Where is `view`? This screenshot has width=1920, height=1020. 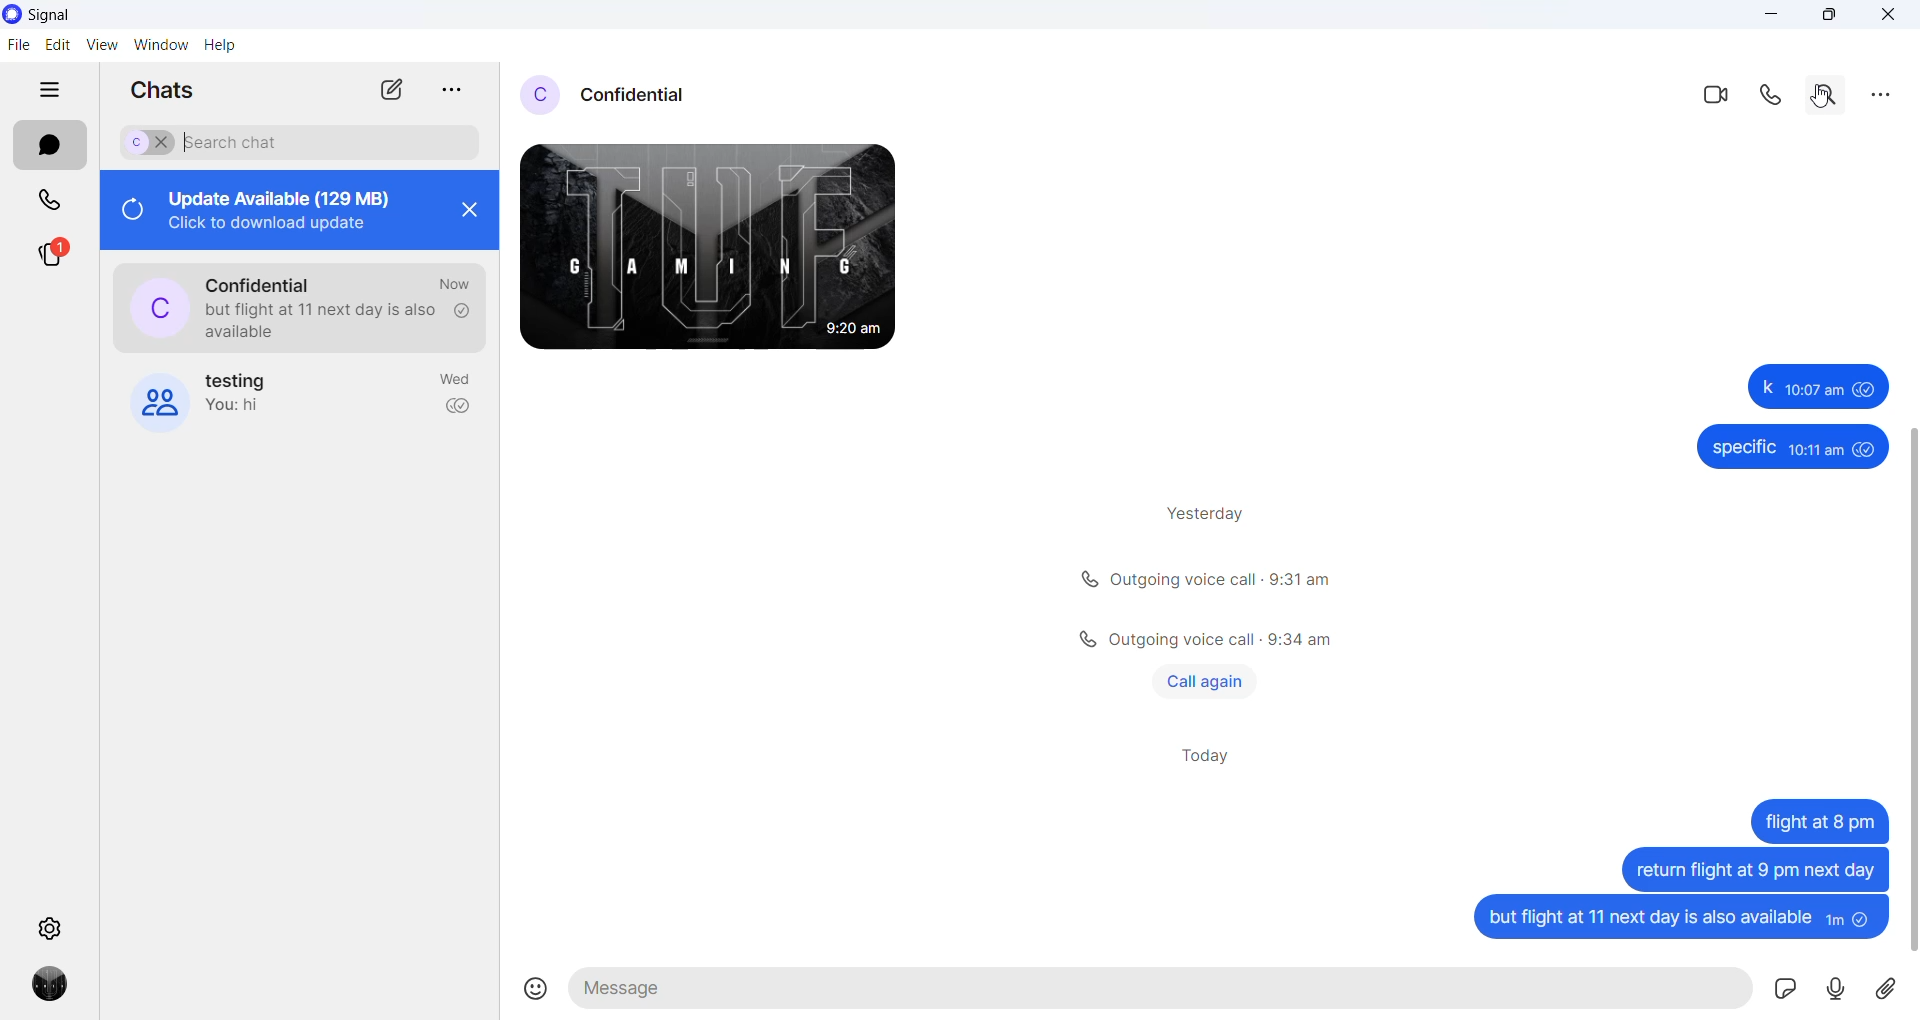 view is located at coordinates (101, 45).